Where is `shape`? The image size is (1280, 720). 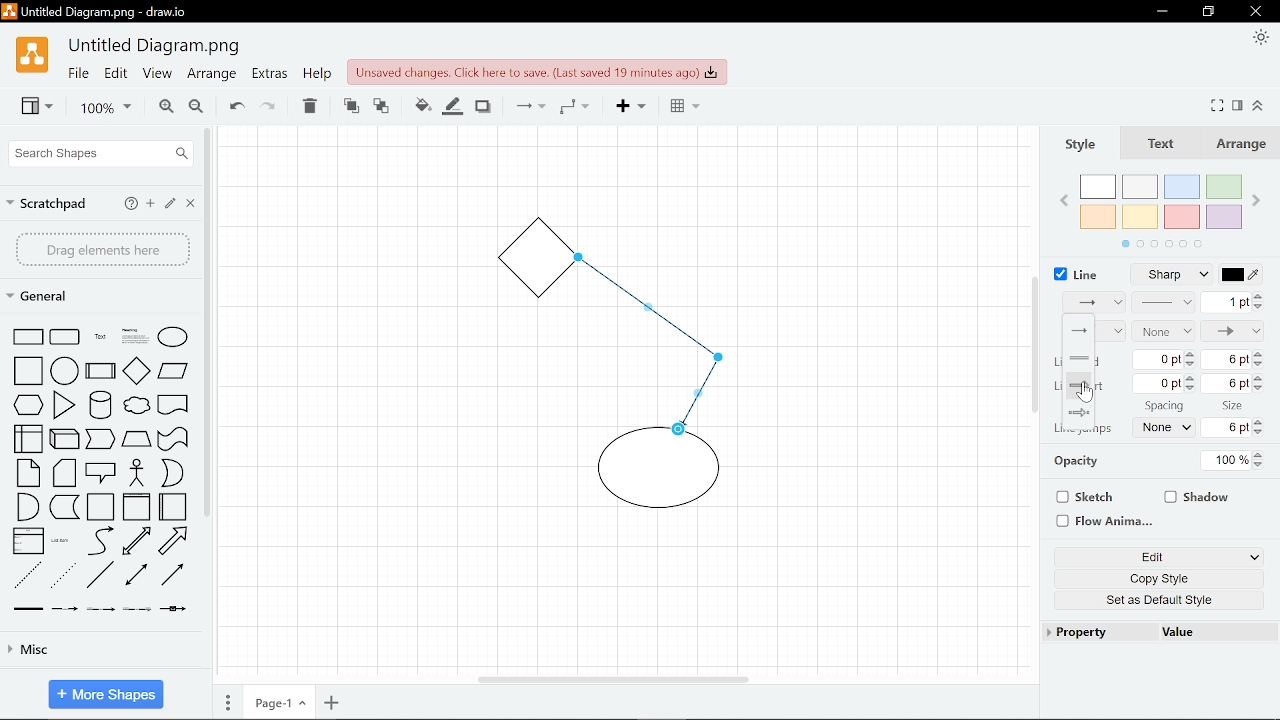
shape is located at coordinates (136, 610).